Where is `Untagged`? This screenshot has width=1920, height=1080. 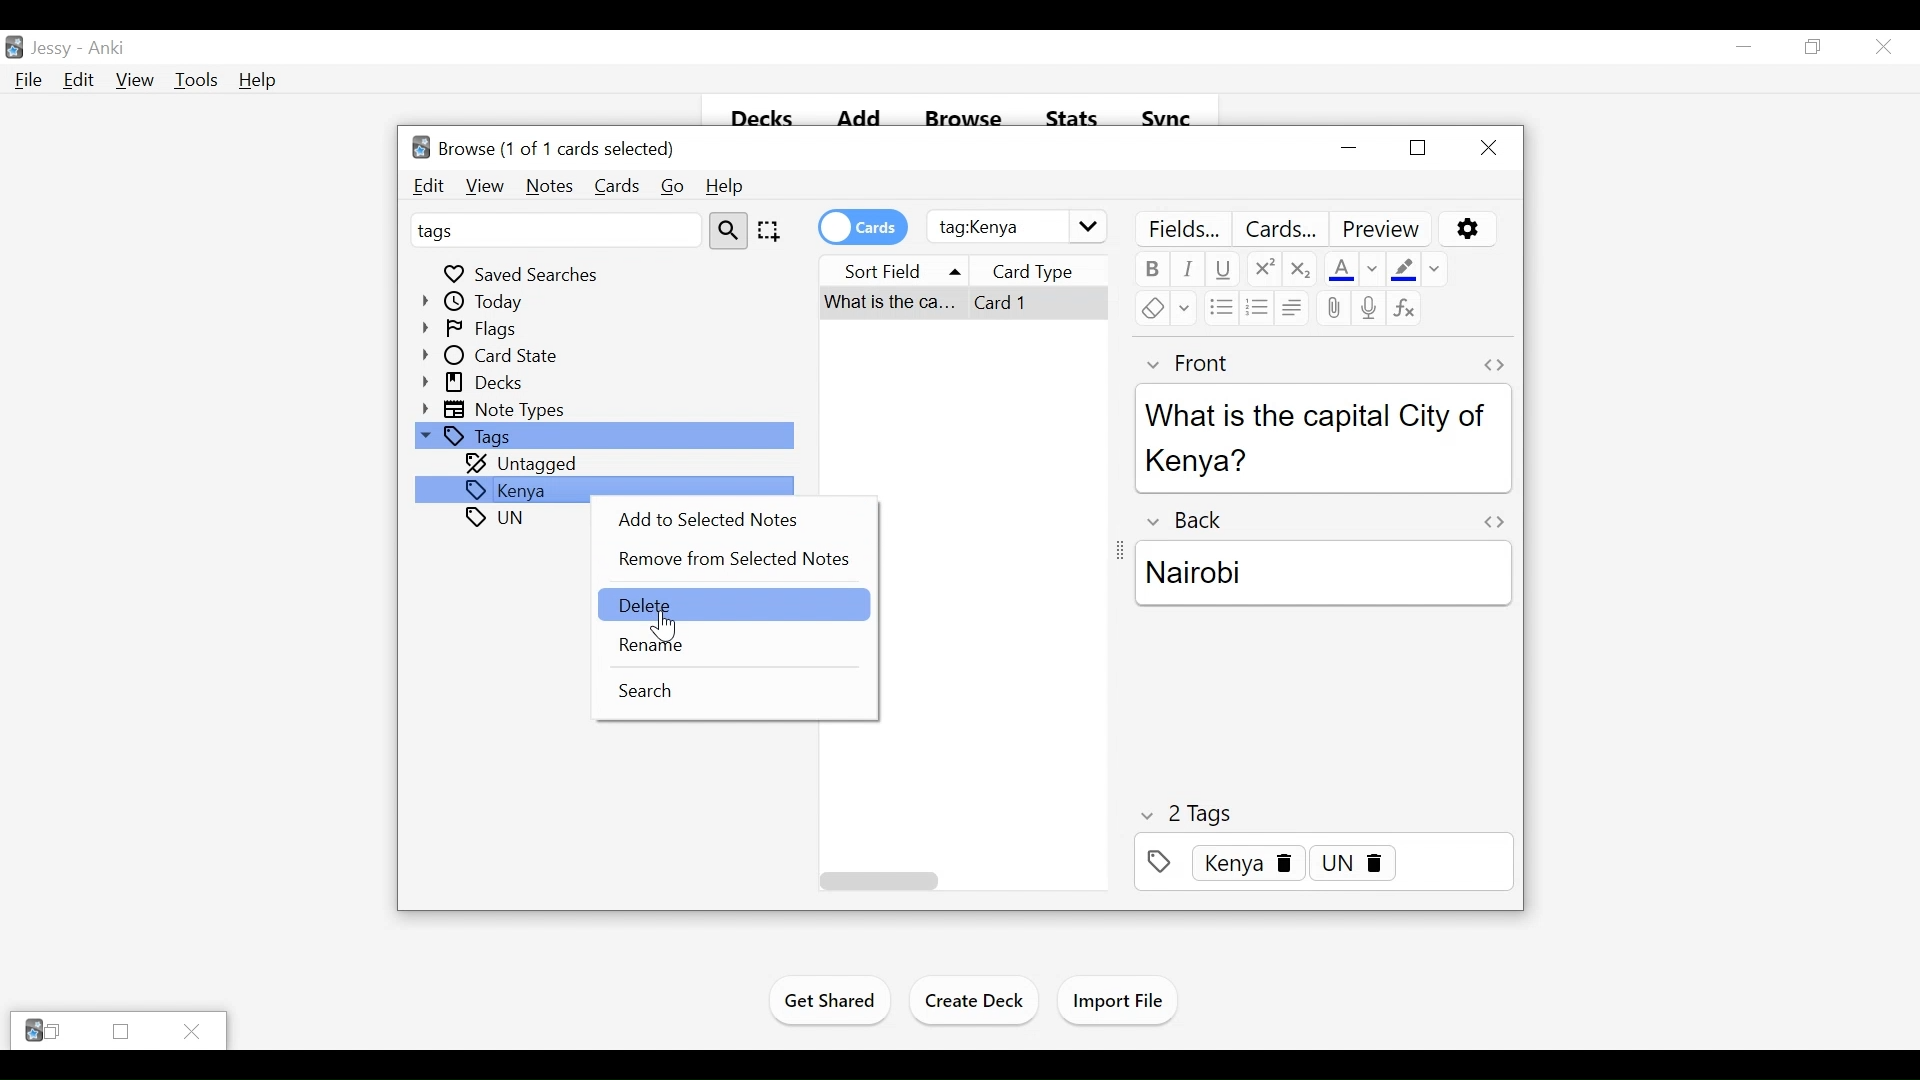
Untagged is located at coordinates (524, 465).